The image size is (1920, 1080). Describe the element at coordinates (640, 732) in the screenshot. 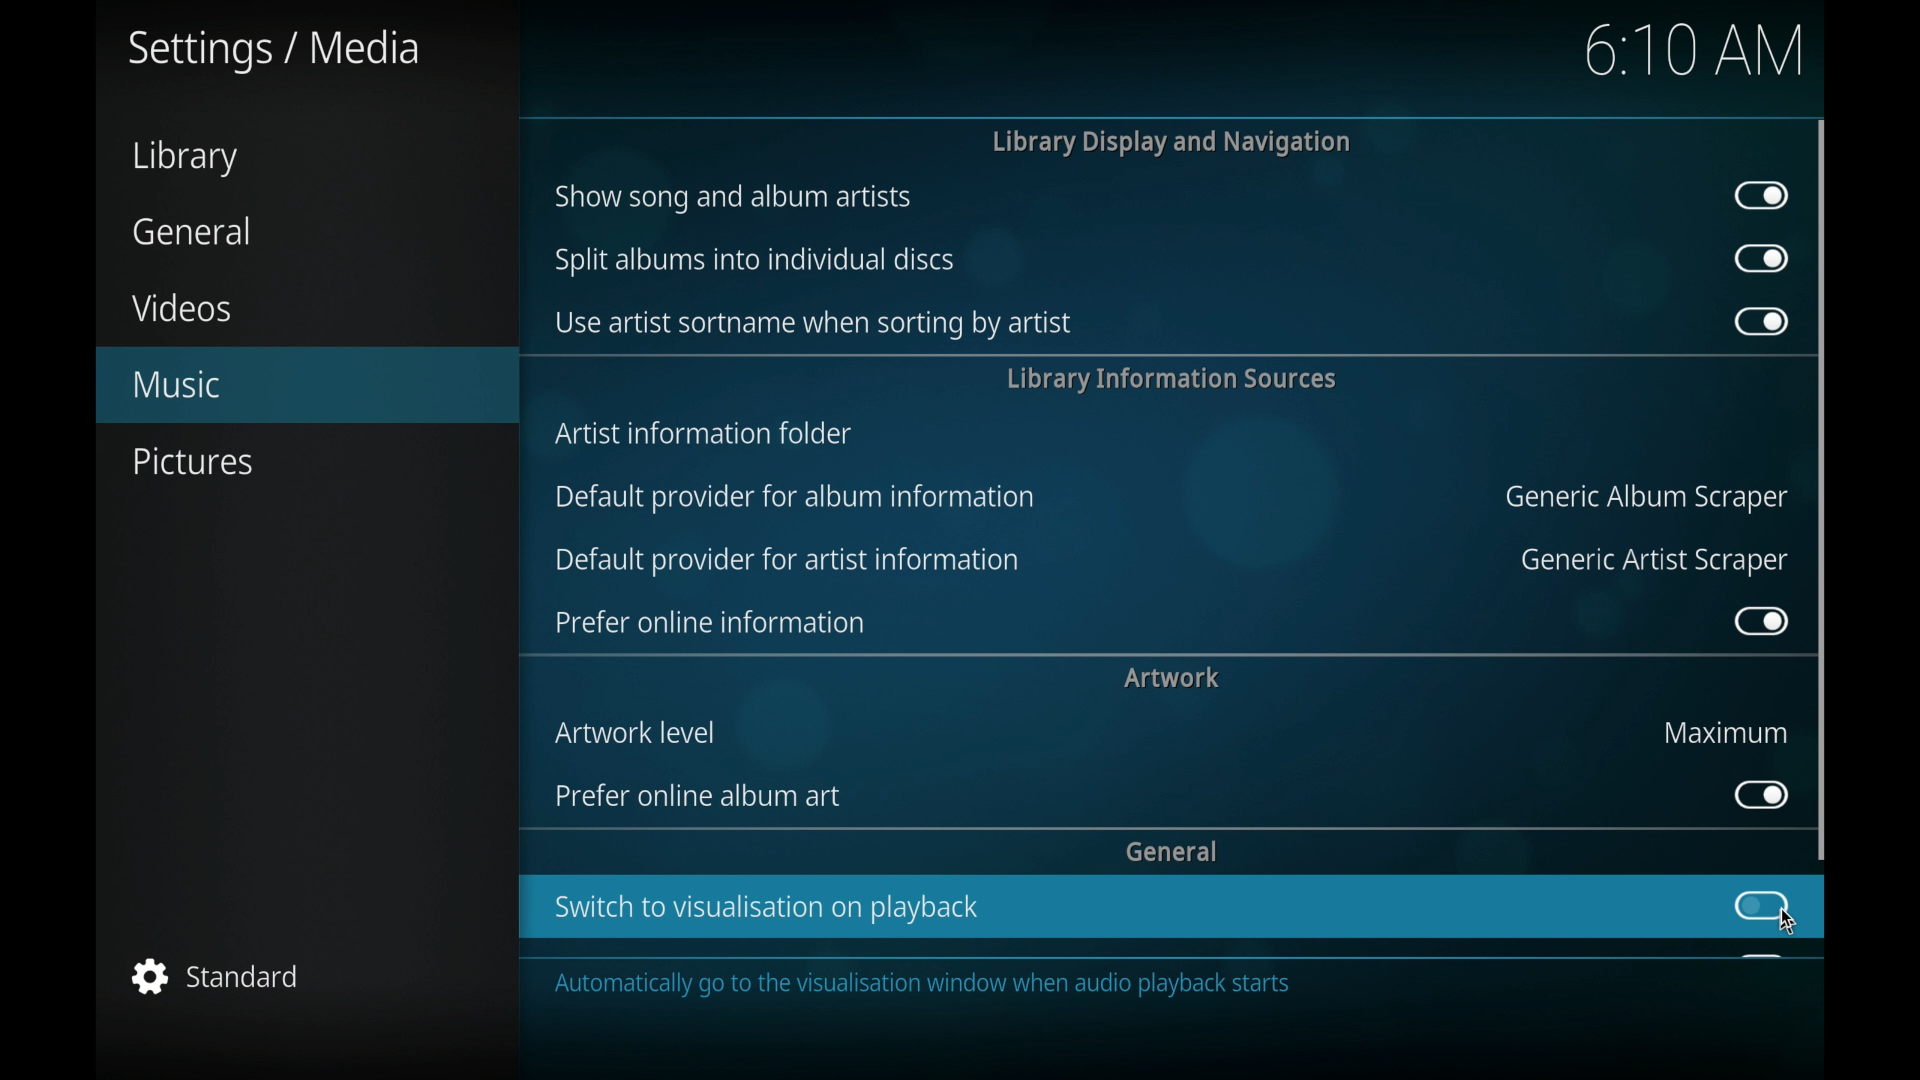

I see `artwork level` at that location.